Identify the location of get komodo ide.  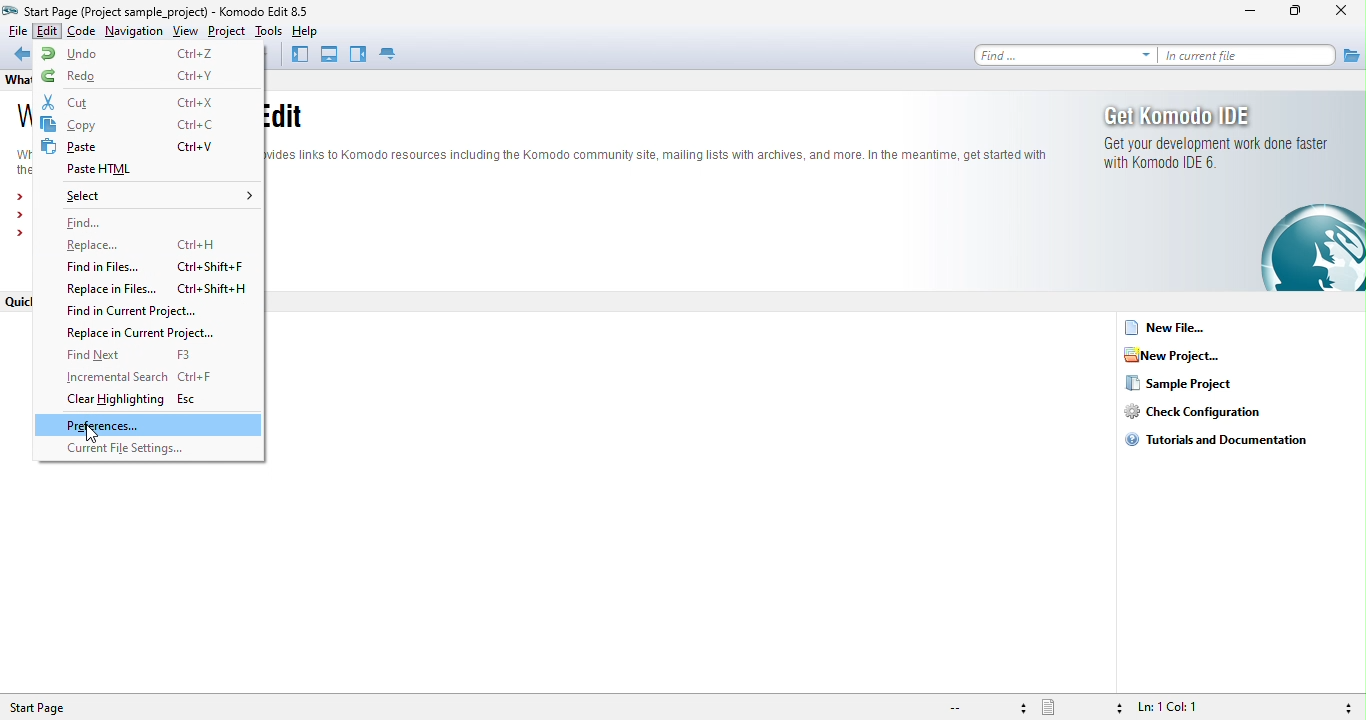
(1220, 115).